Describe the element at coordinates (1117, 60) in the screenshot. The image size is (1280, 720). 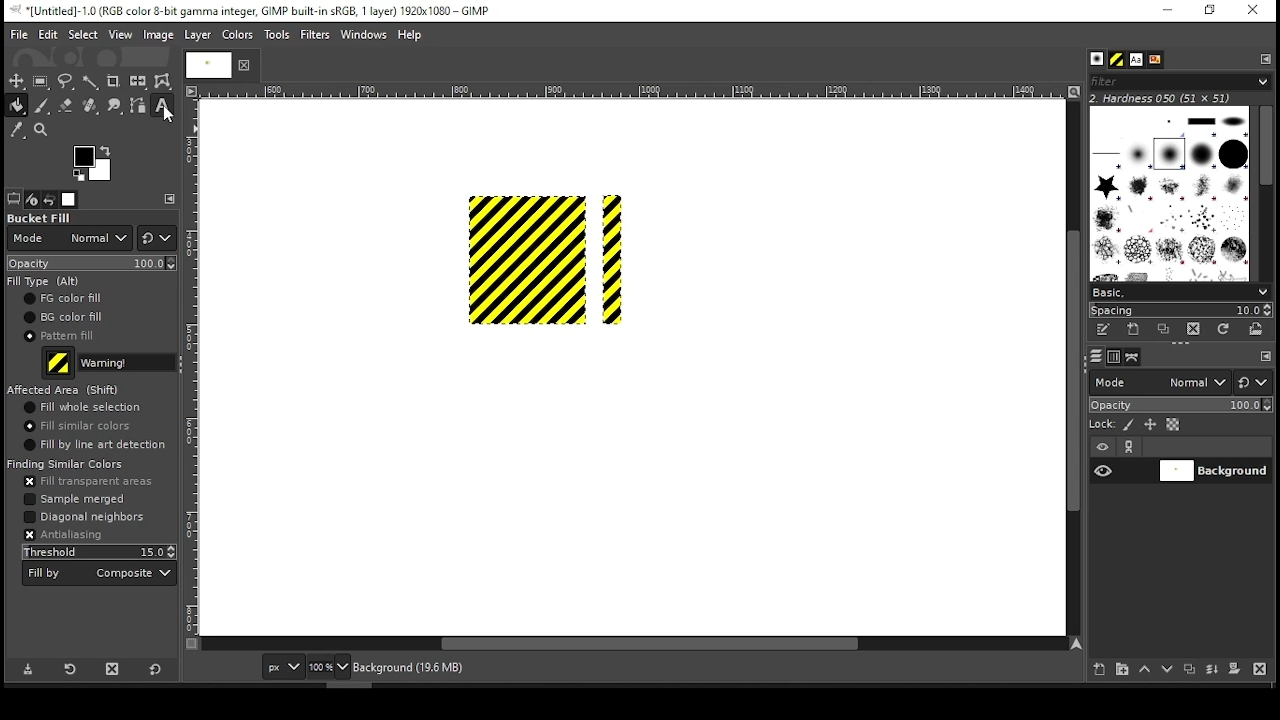
I see `pattern` at that location.